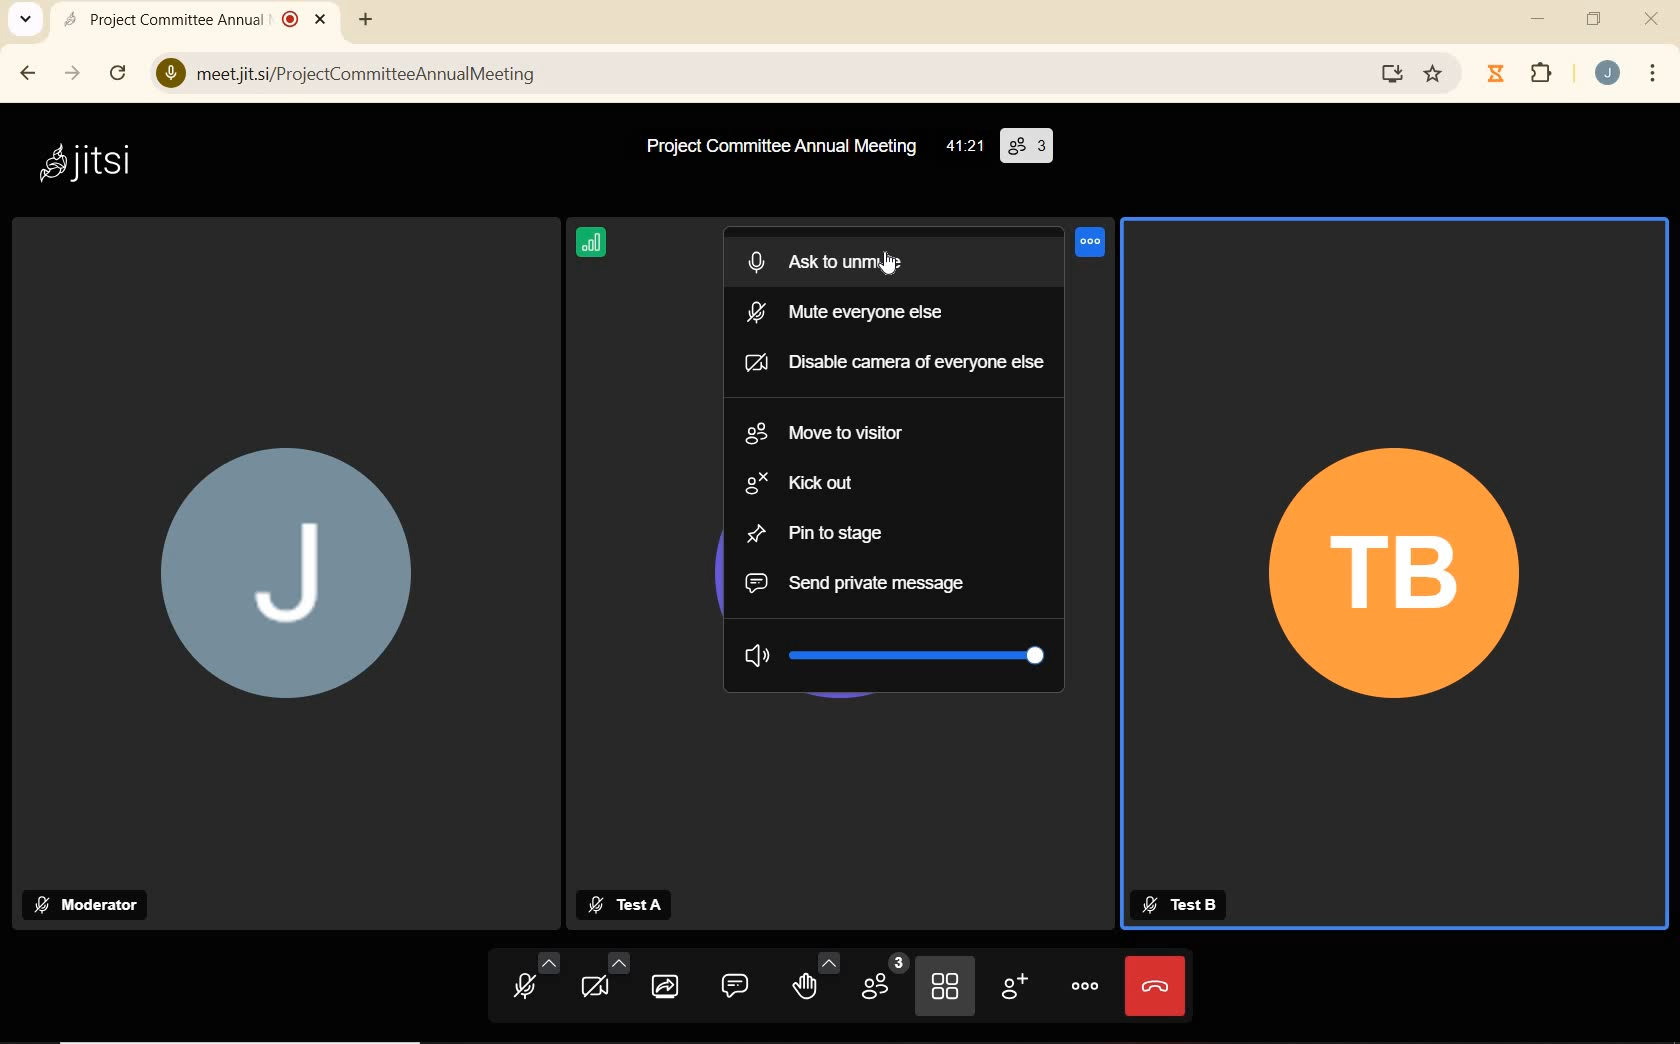  I want to click on EXTENSIONS, so click(1544, 75).